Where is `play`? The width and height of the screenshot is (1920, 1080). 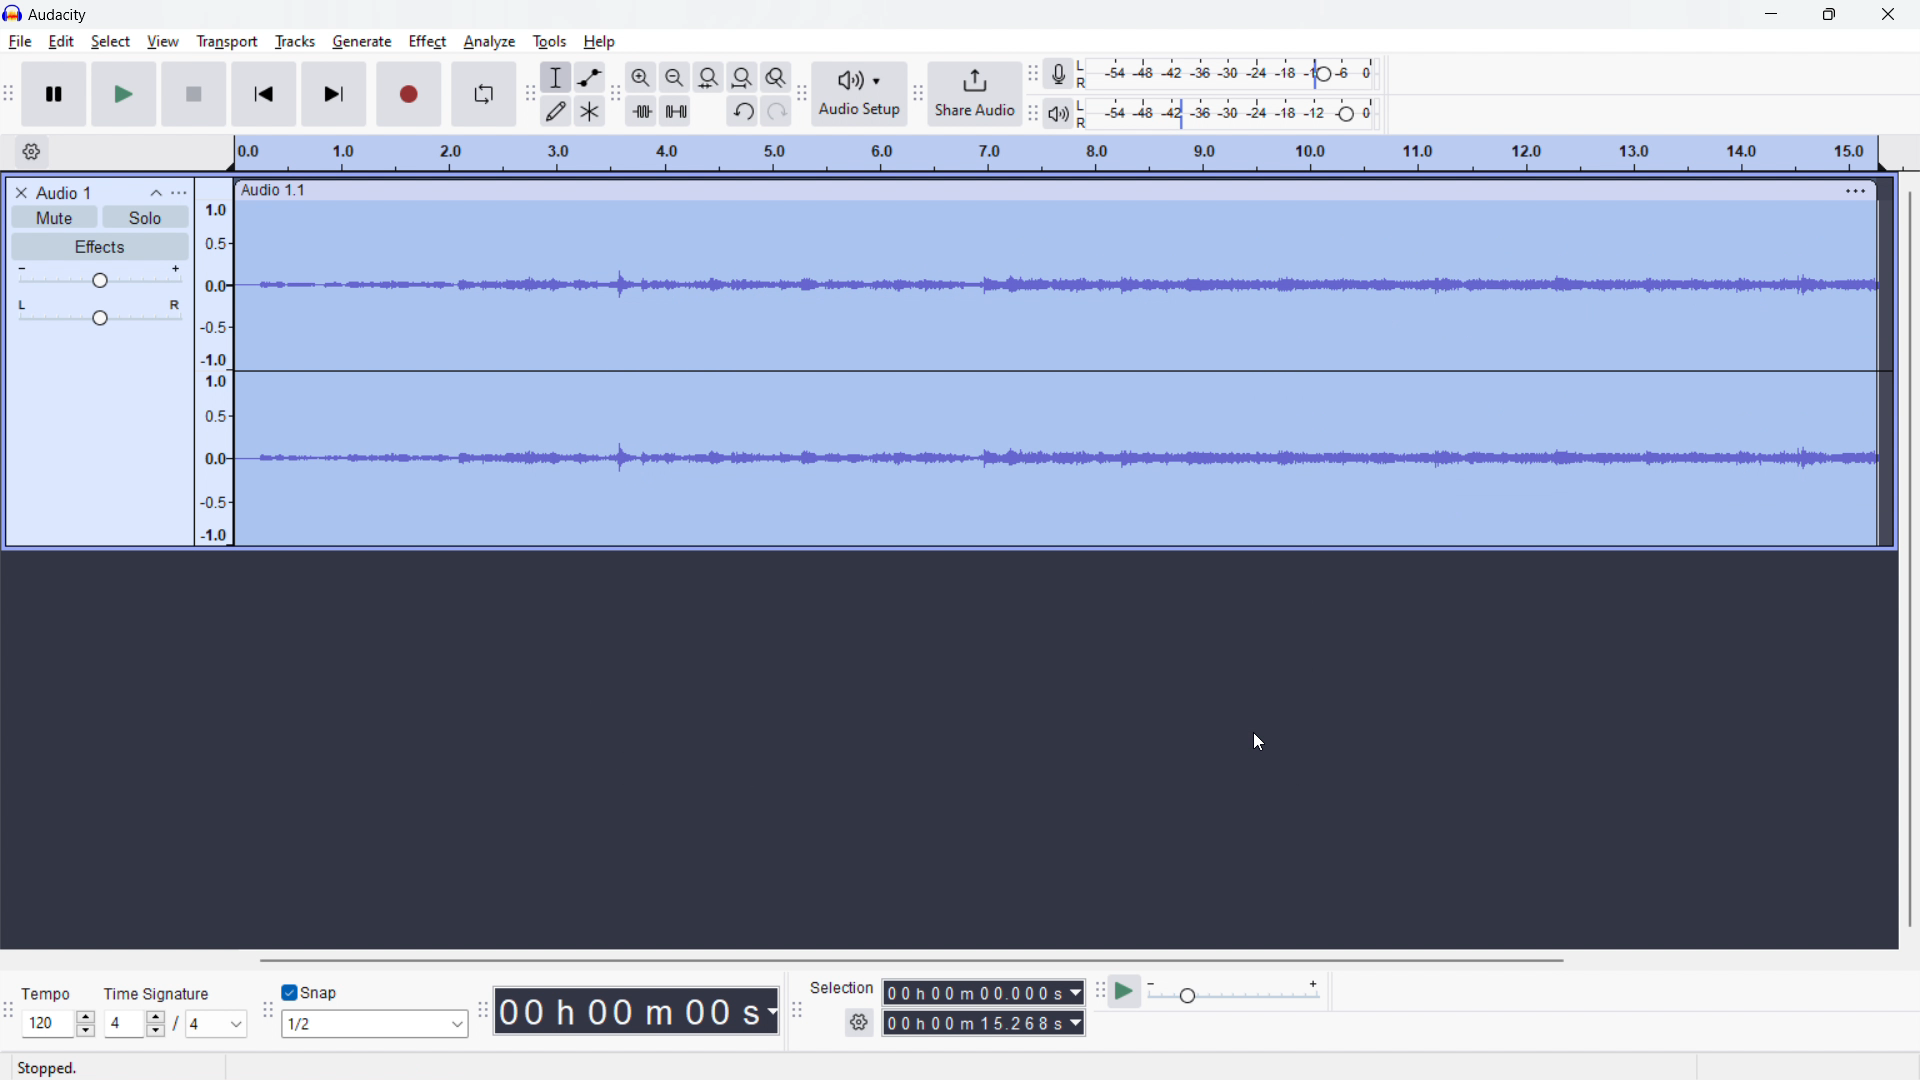 play is located at coordinates (124, 94).